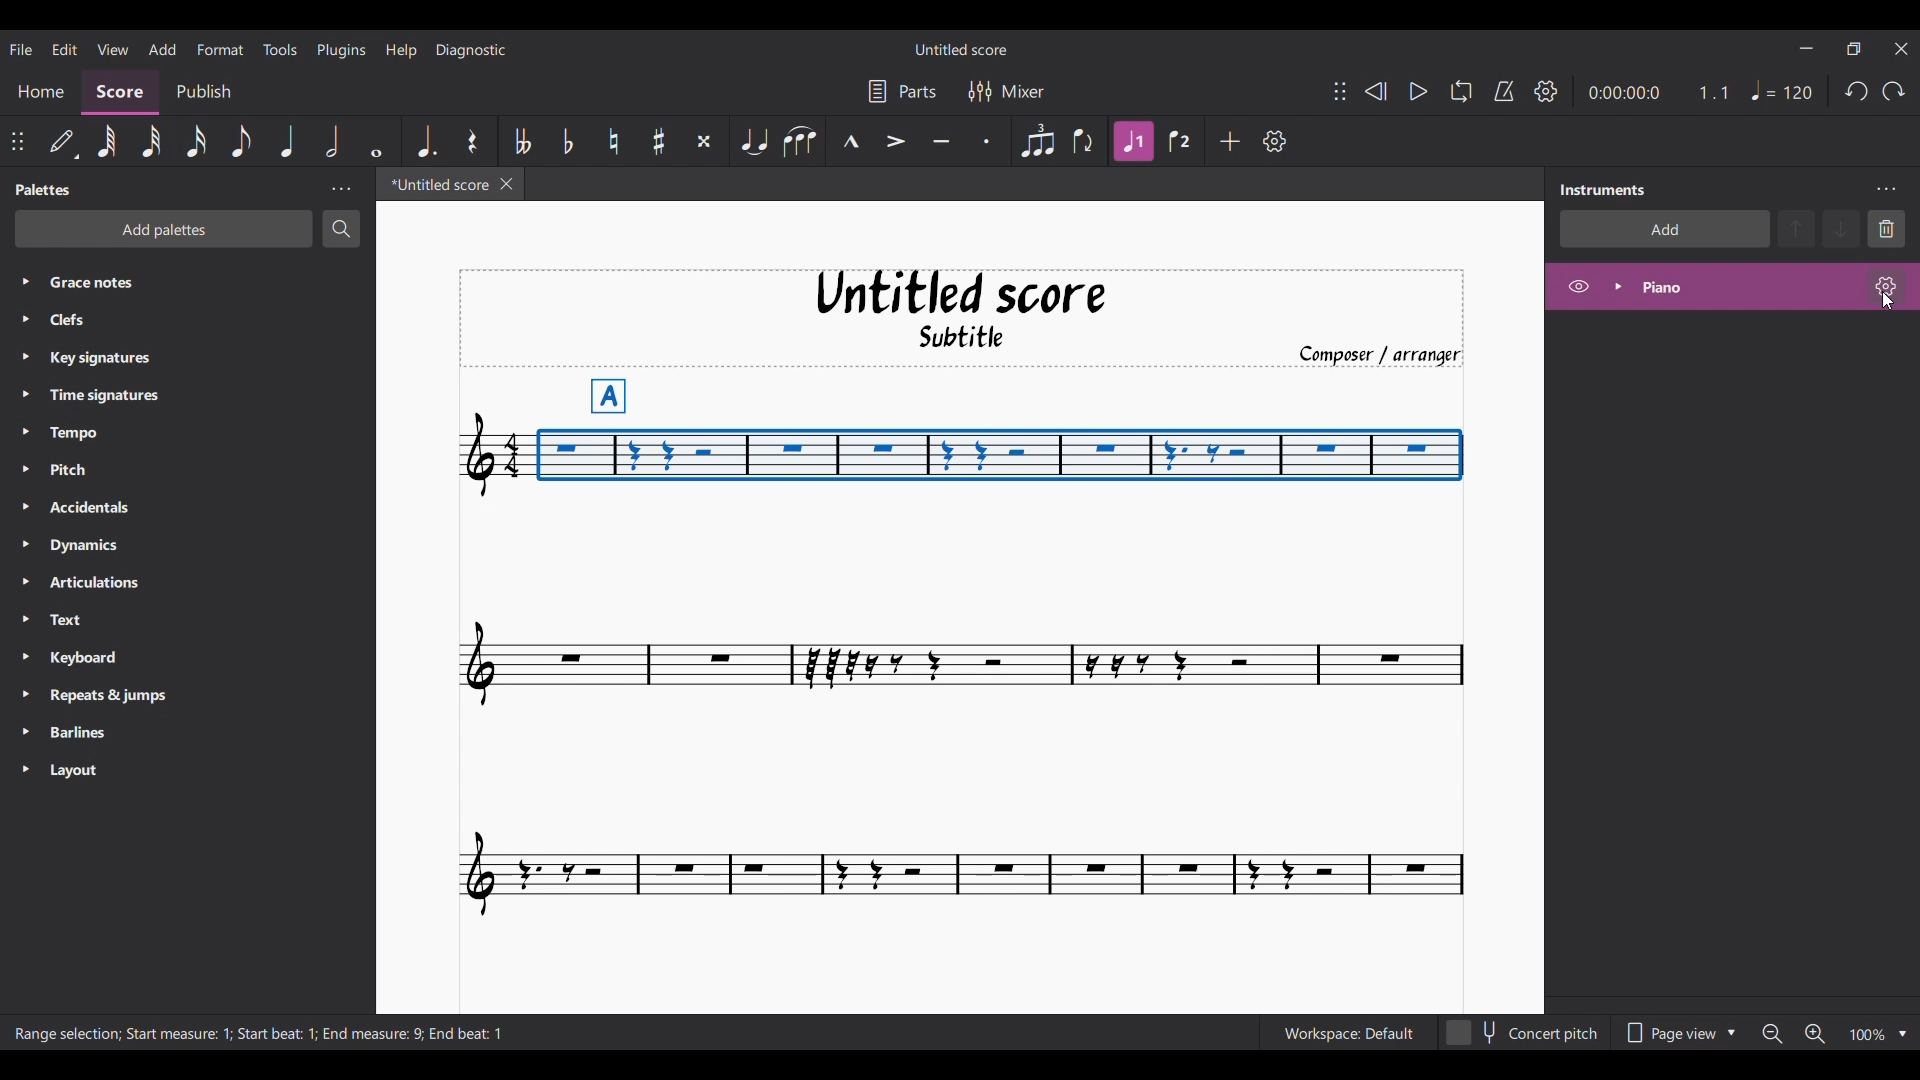  Describe the element at coordinates (206, 88) in the screenshot. I see `Publish section` at that location.